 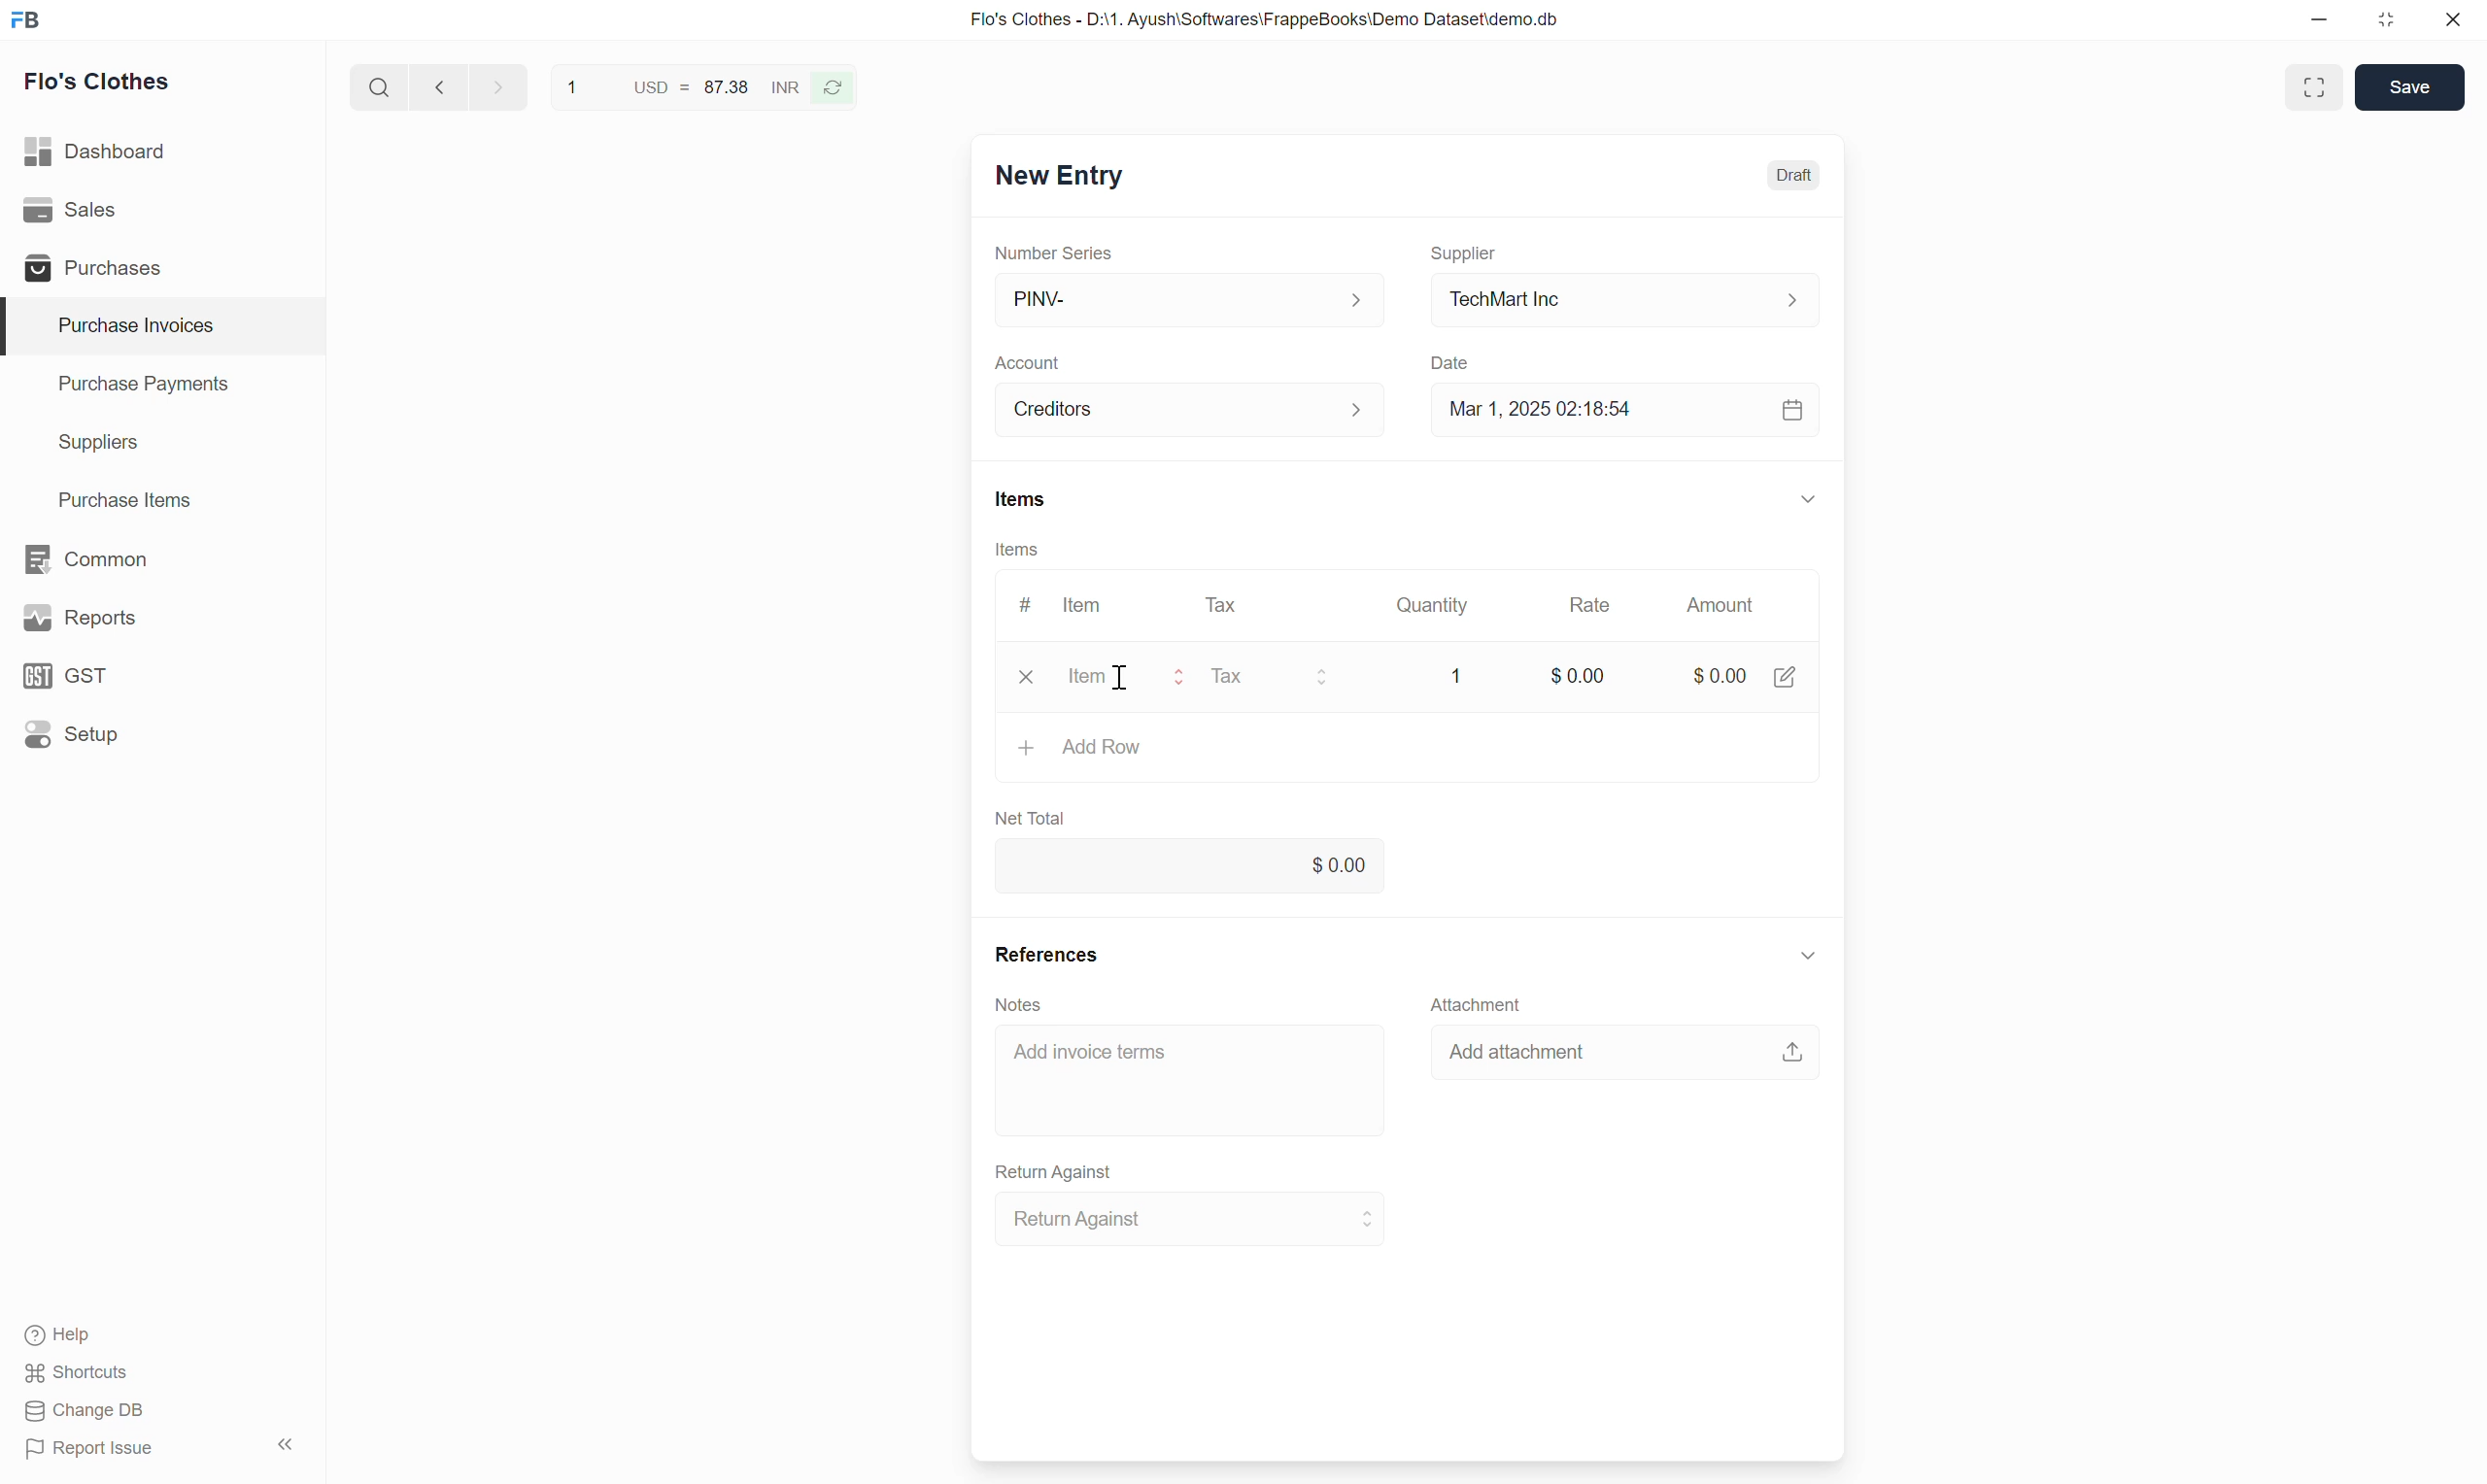 I want to click on $0.00, so click(x=1745, y=670).